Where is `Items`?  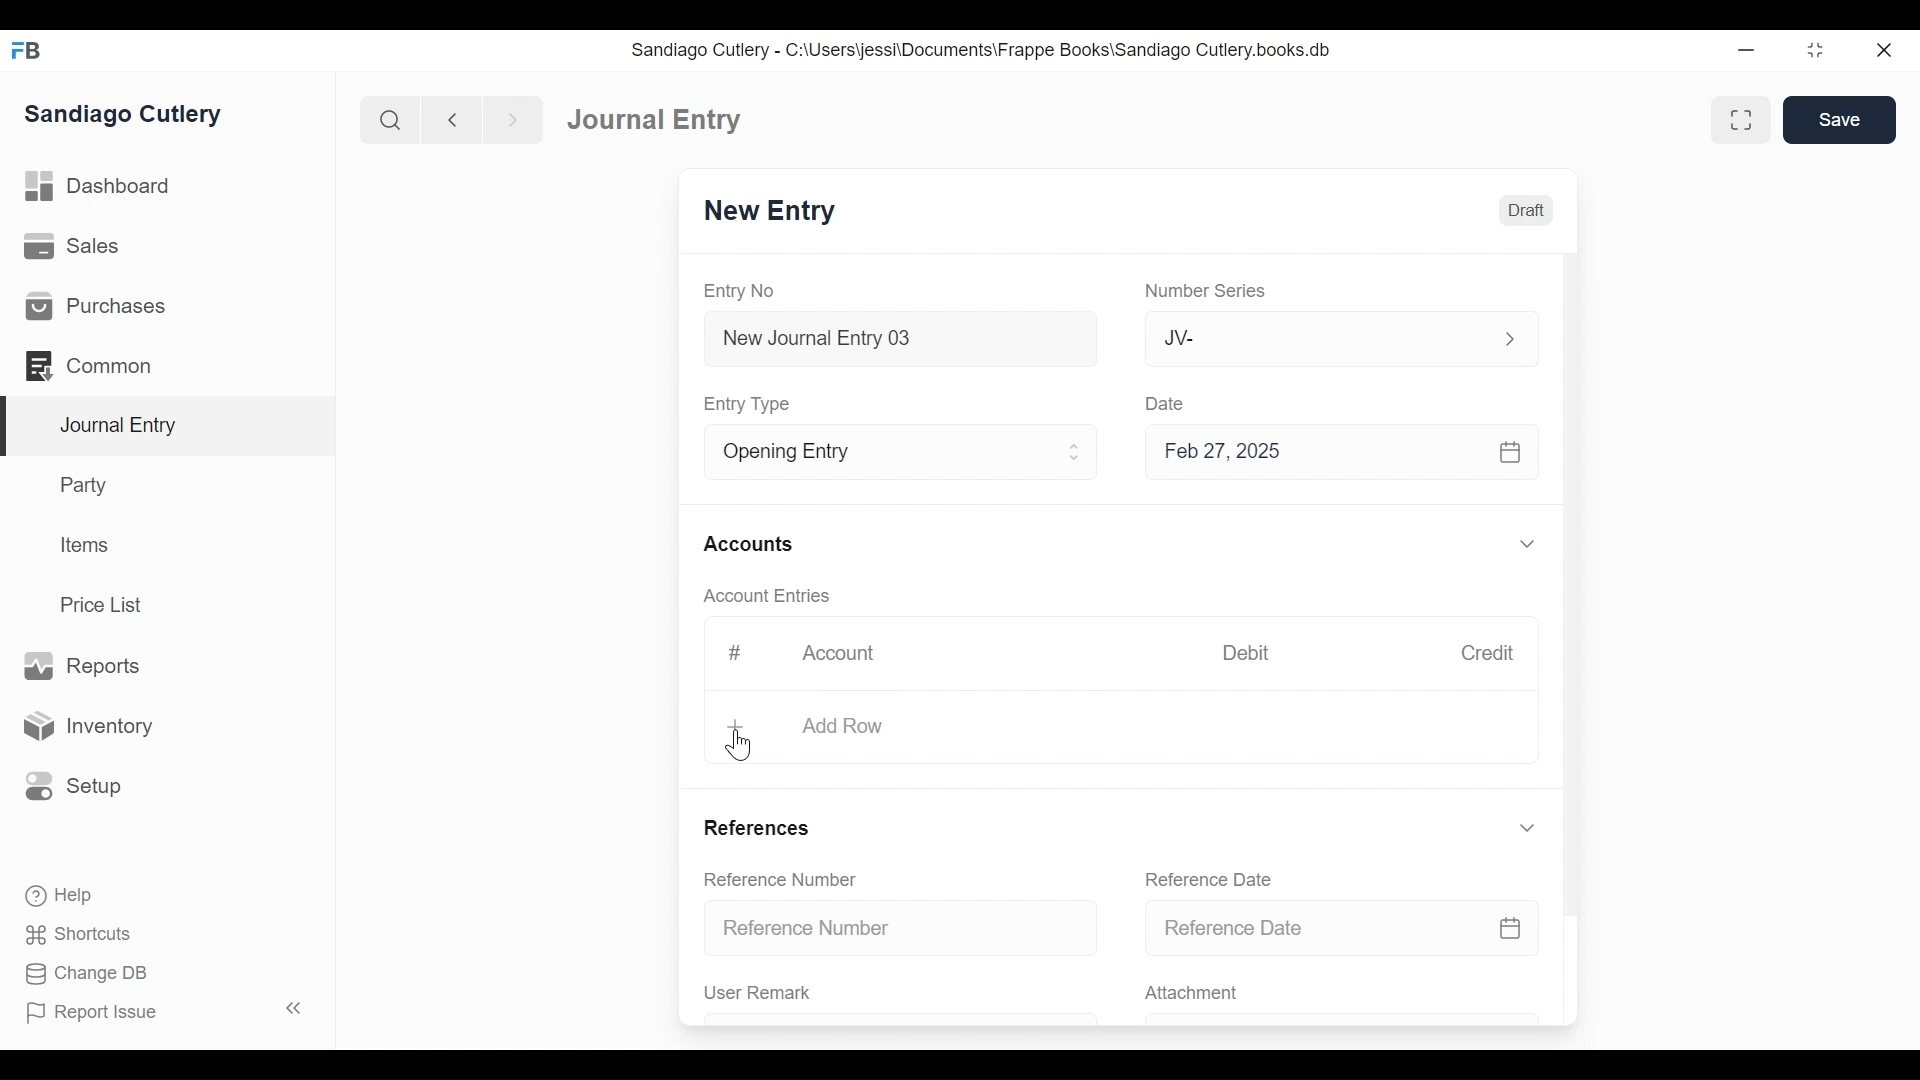 Items is located at coordinates (82, 544).